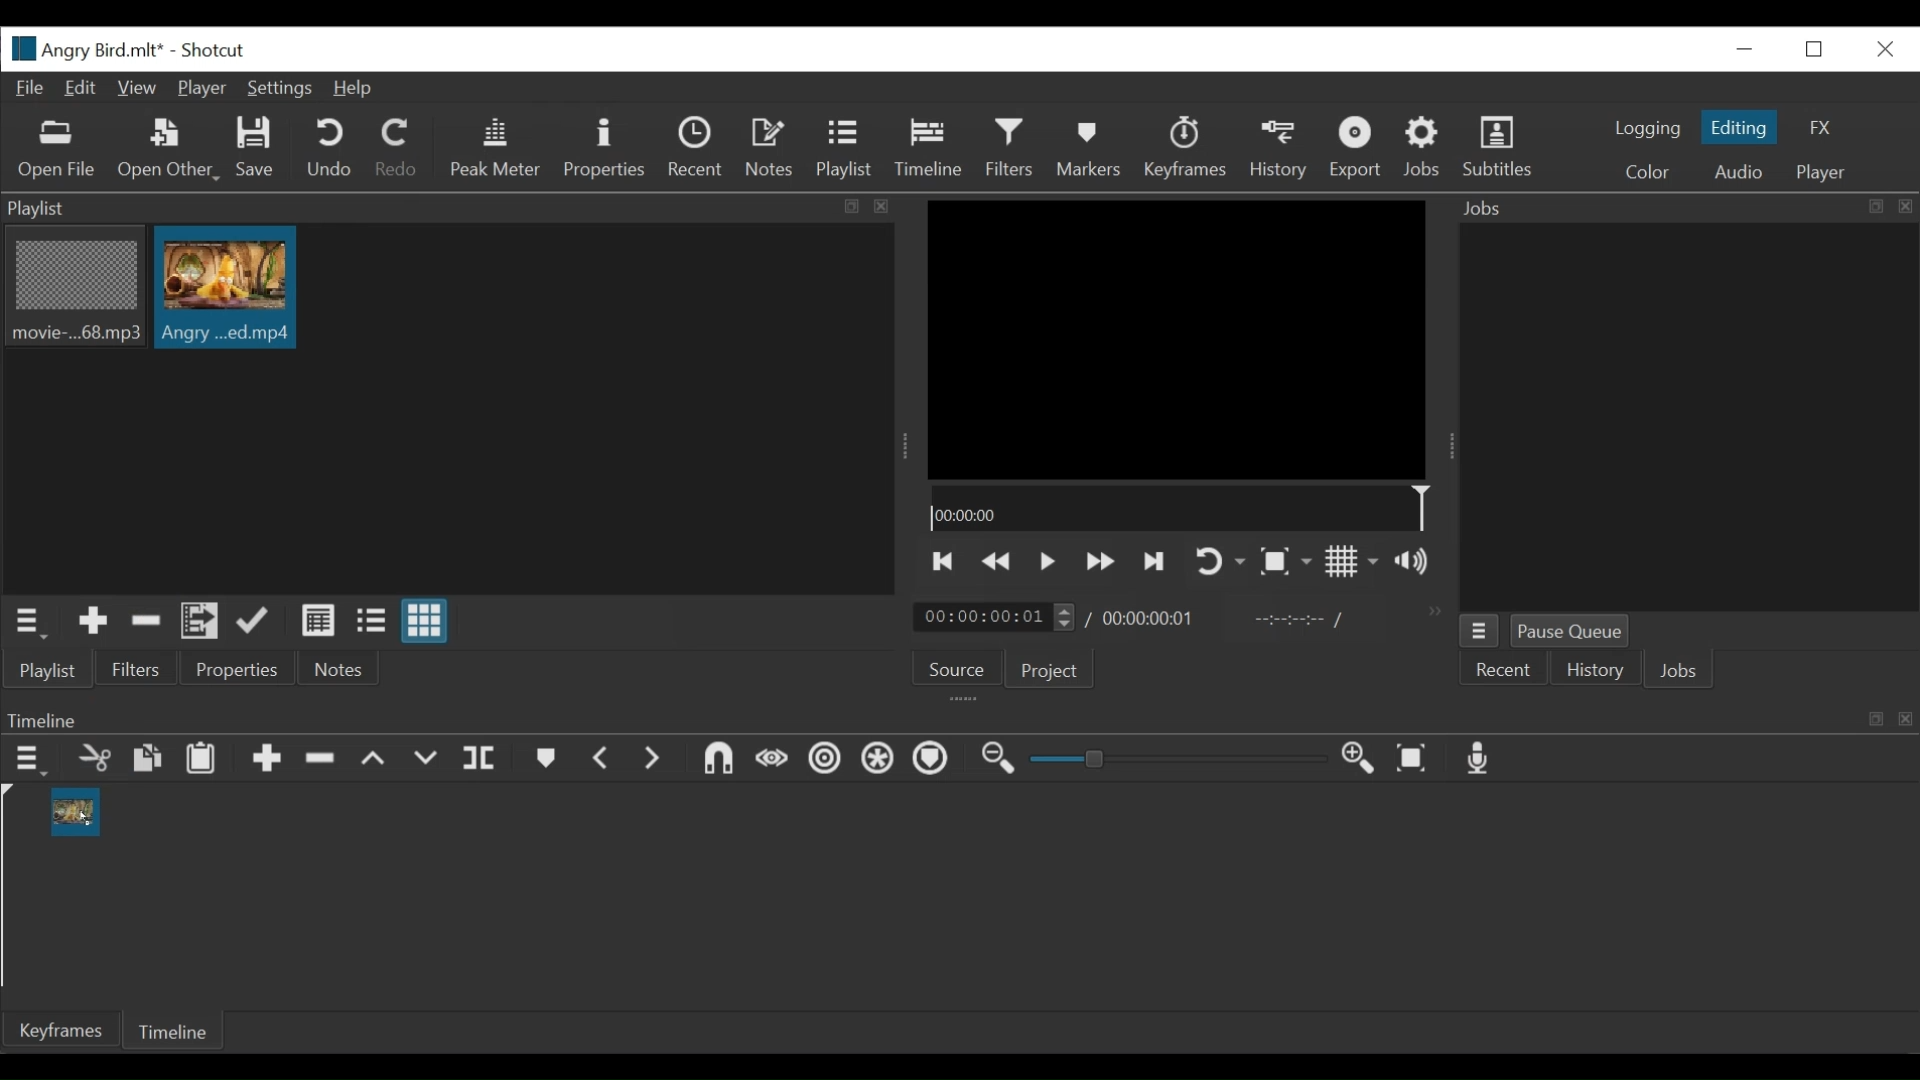  What do you see at coordinates (279, 89) in the screenshot?
I see `Settings` at bounding box center [279, 89].